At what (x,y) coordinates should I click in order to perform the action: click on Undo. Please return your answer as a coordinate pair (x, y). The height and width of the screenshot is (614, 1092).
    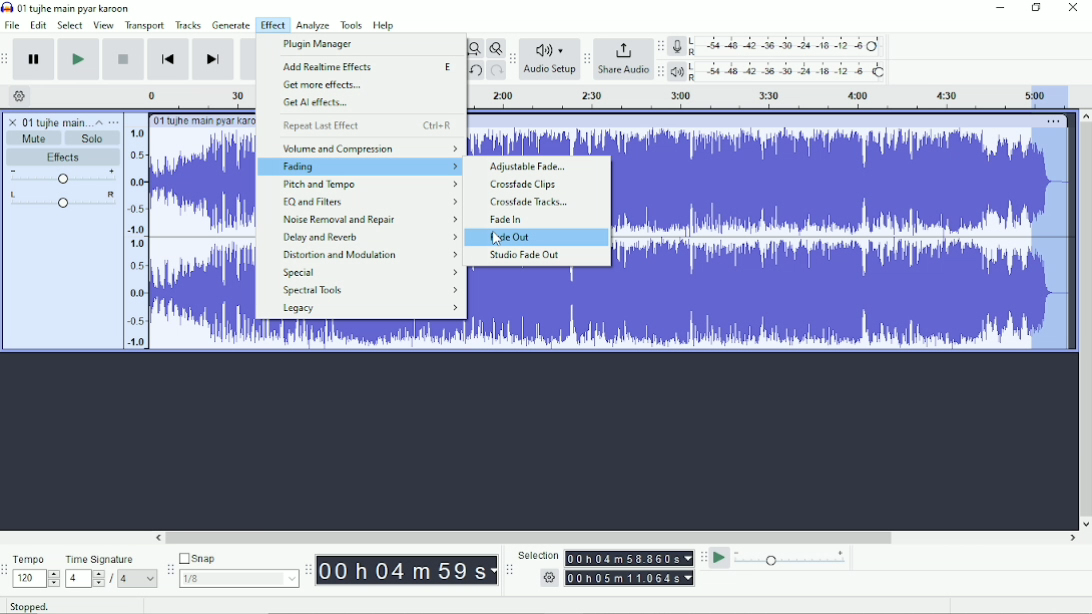
    Looking at the image, I should click on (475, 70).